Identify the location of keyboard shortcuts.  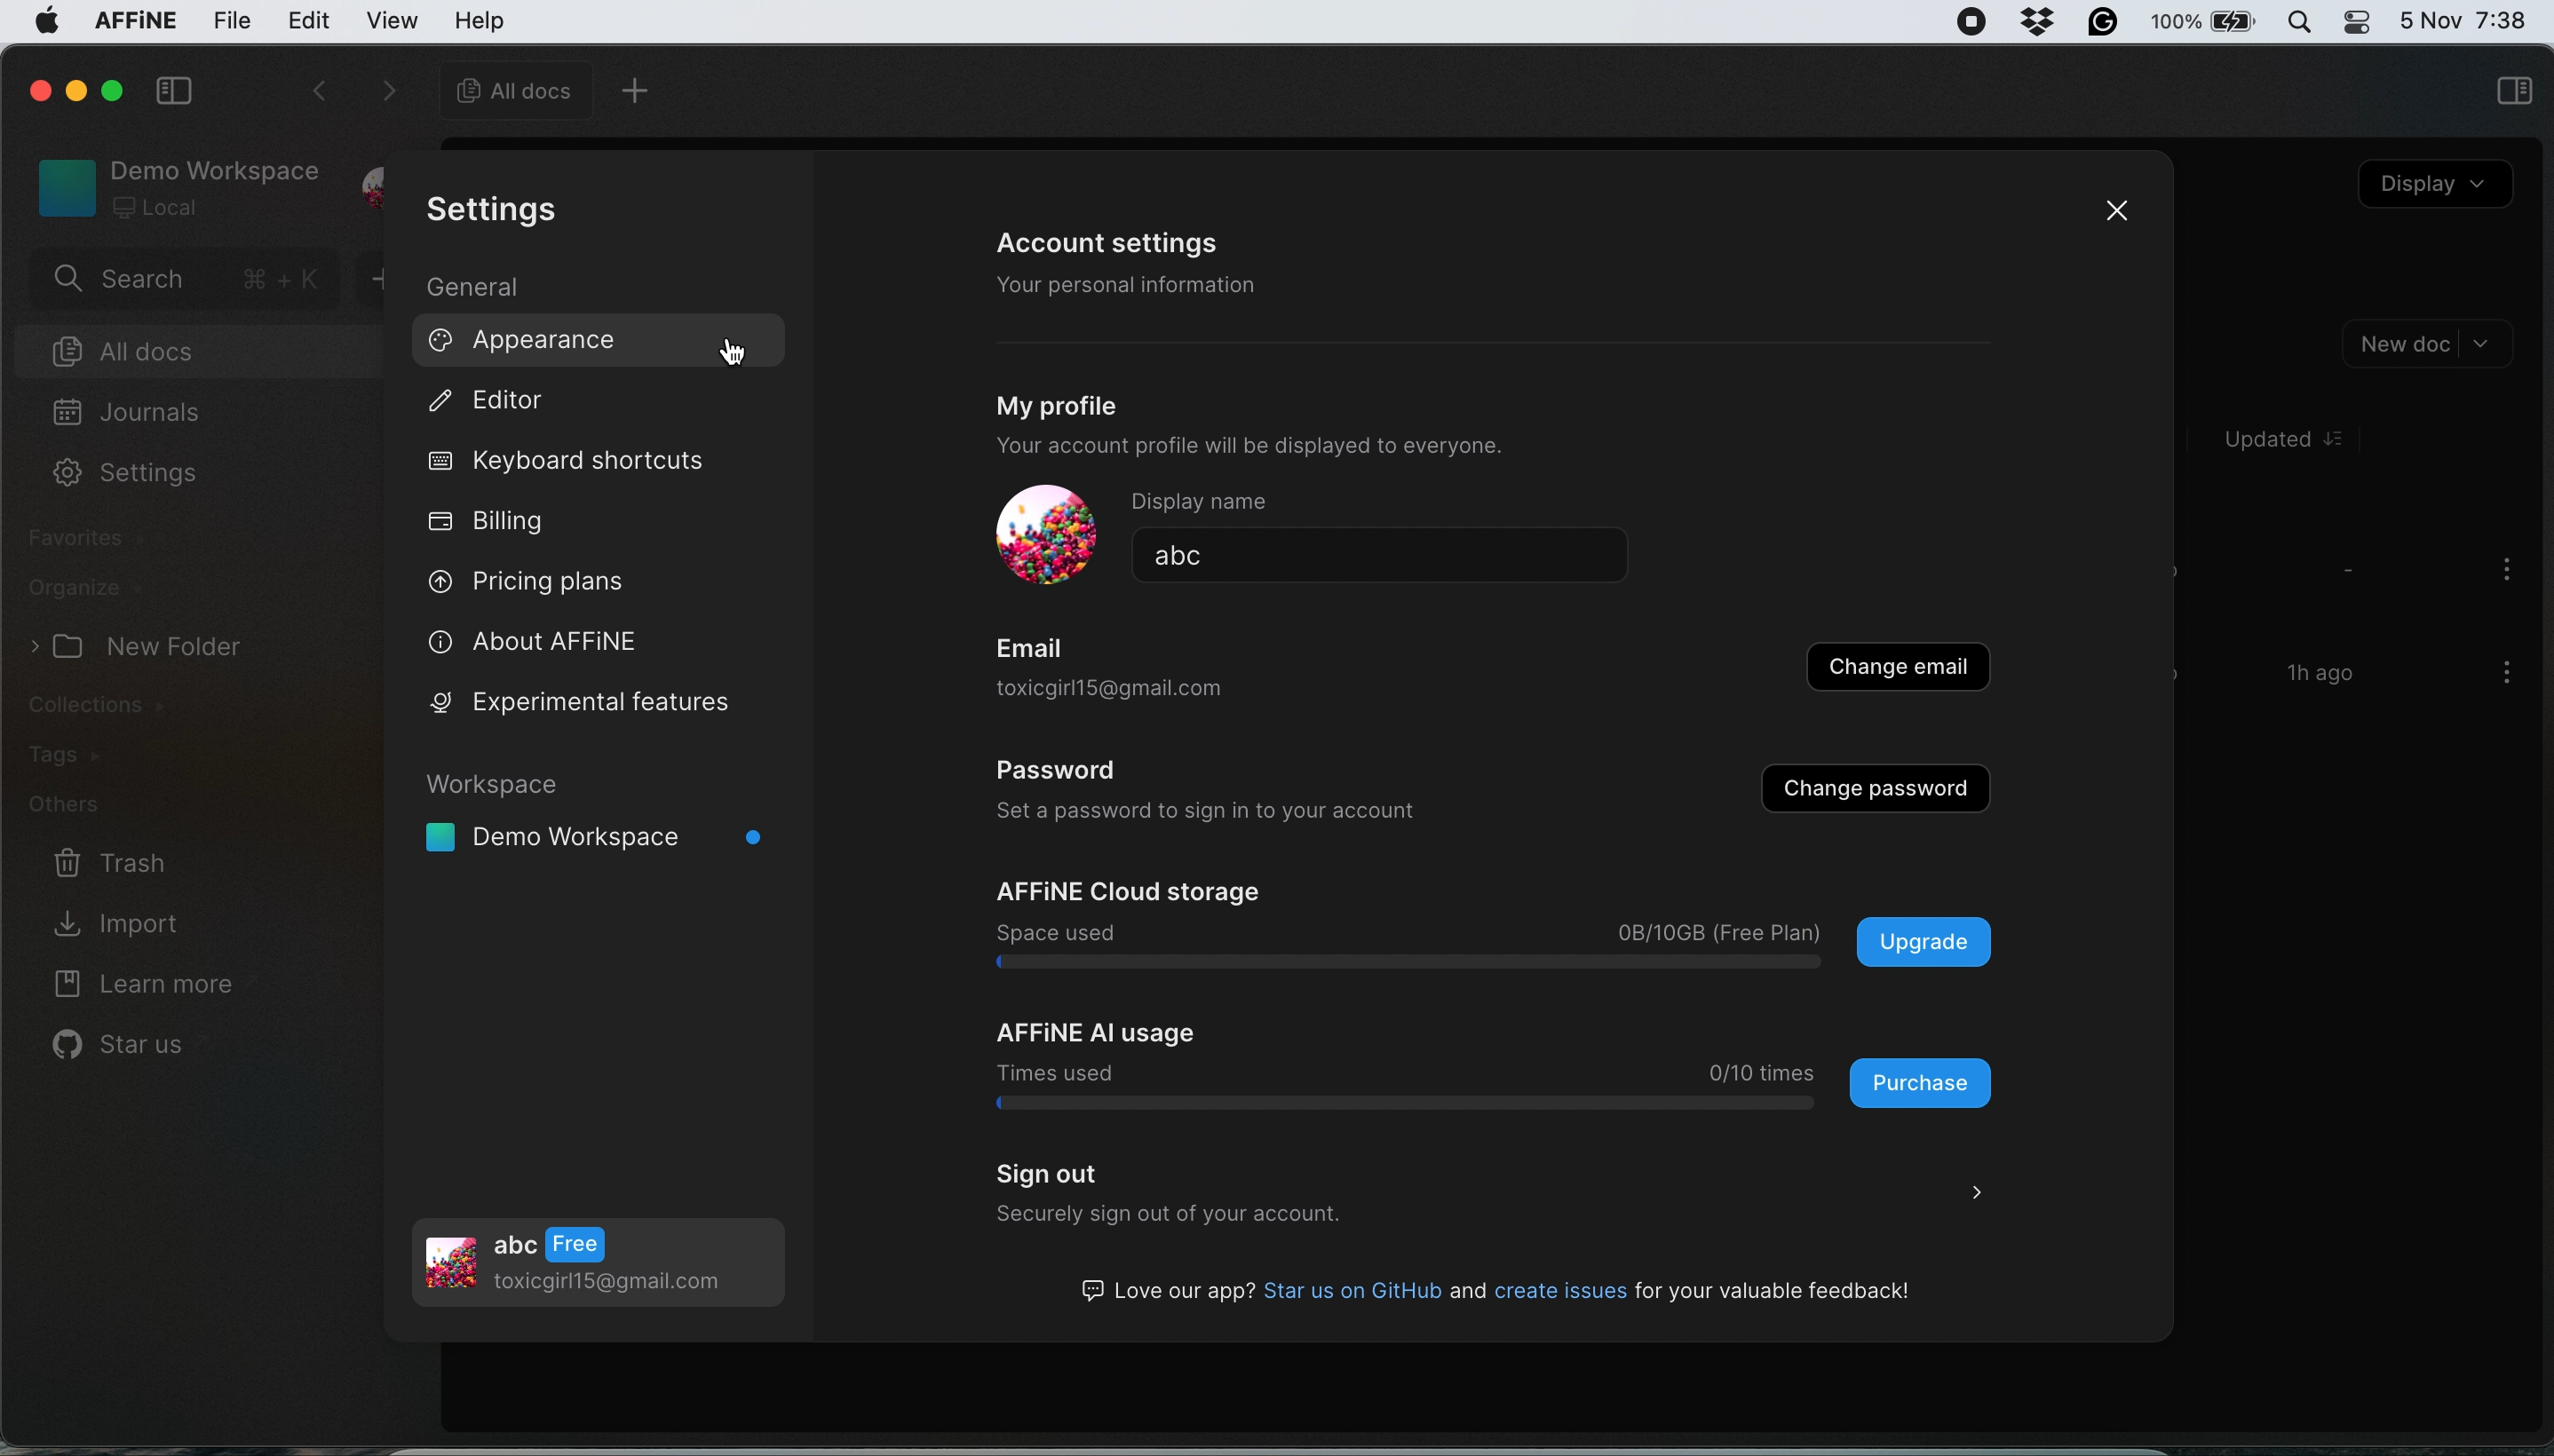
(574, 460).